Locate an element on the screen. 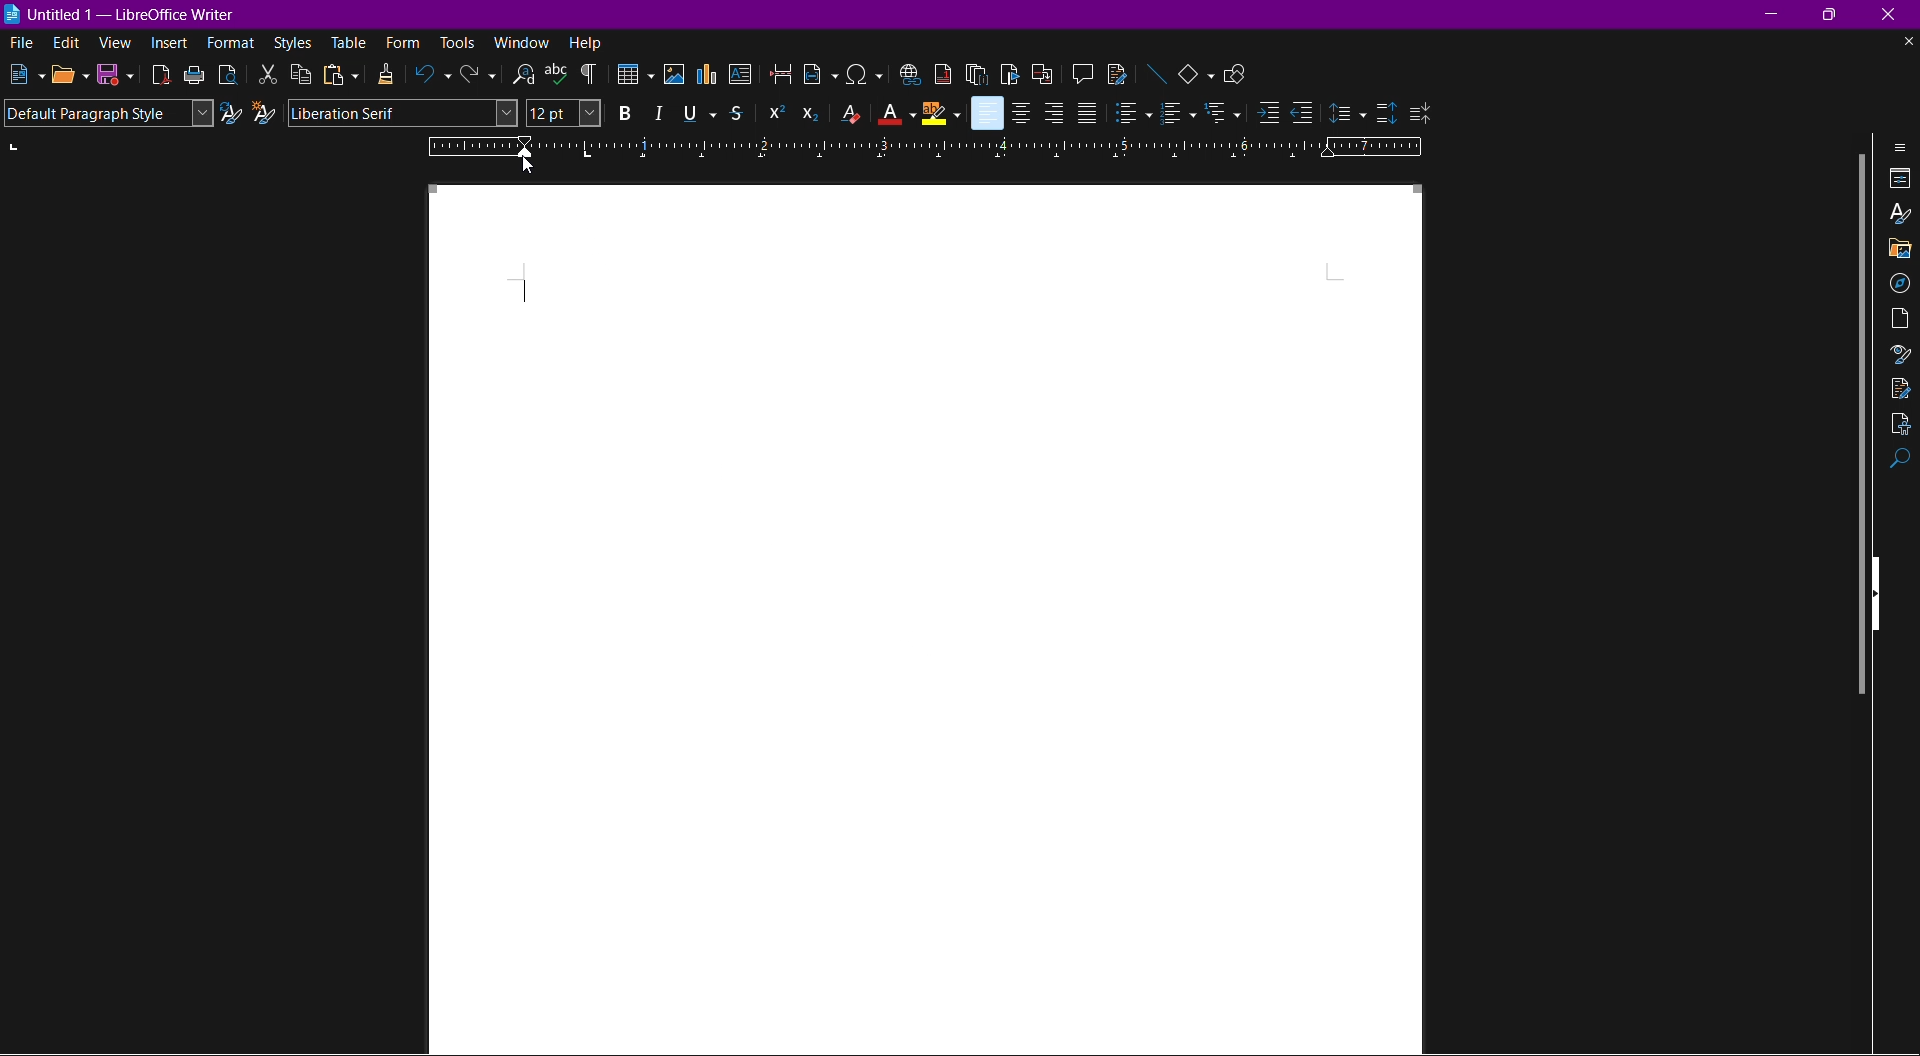 The image size is (1920, 1056). Page is located at coordinates (1900, 318).